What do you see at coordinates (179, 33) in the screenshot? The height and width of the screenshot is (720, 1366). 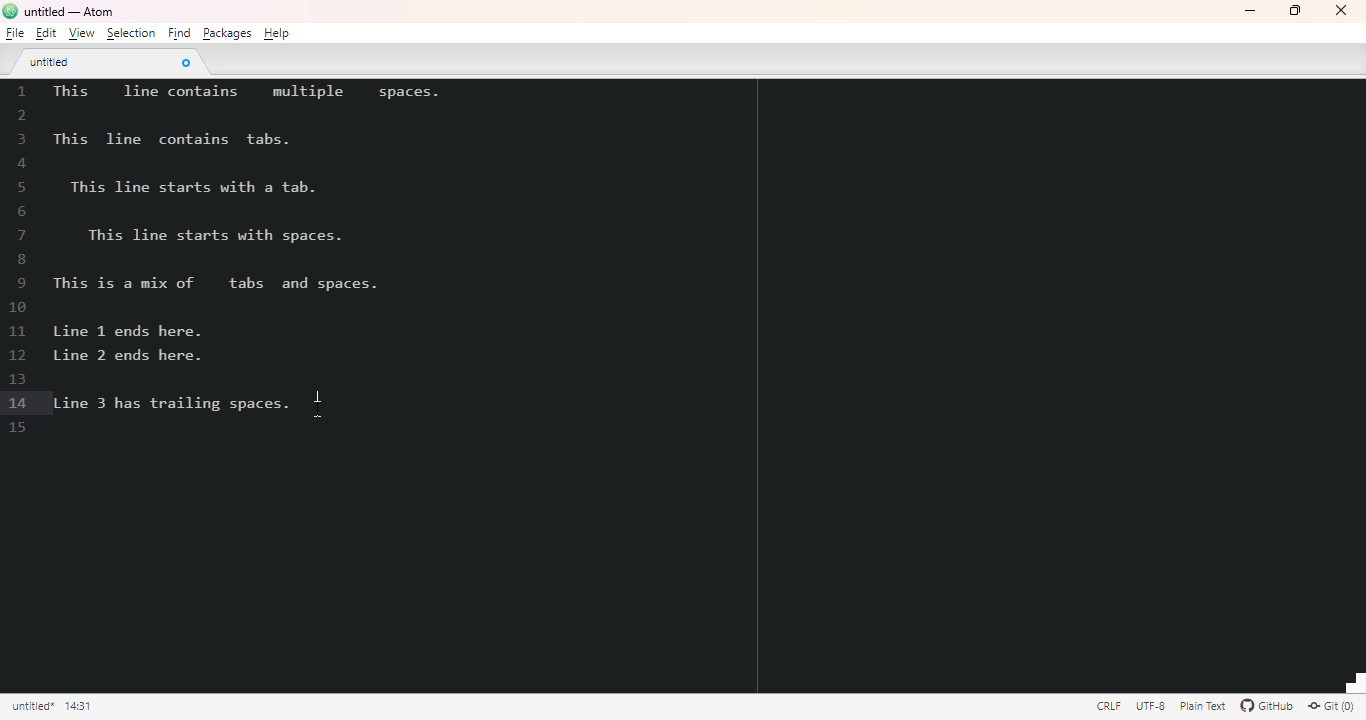 I see `find` at bounding box center [179, 33].